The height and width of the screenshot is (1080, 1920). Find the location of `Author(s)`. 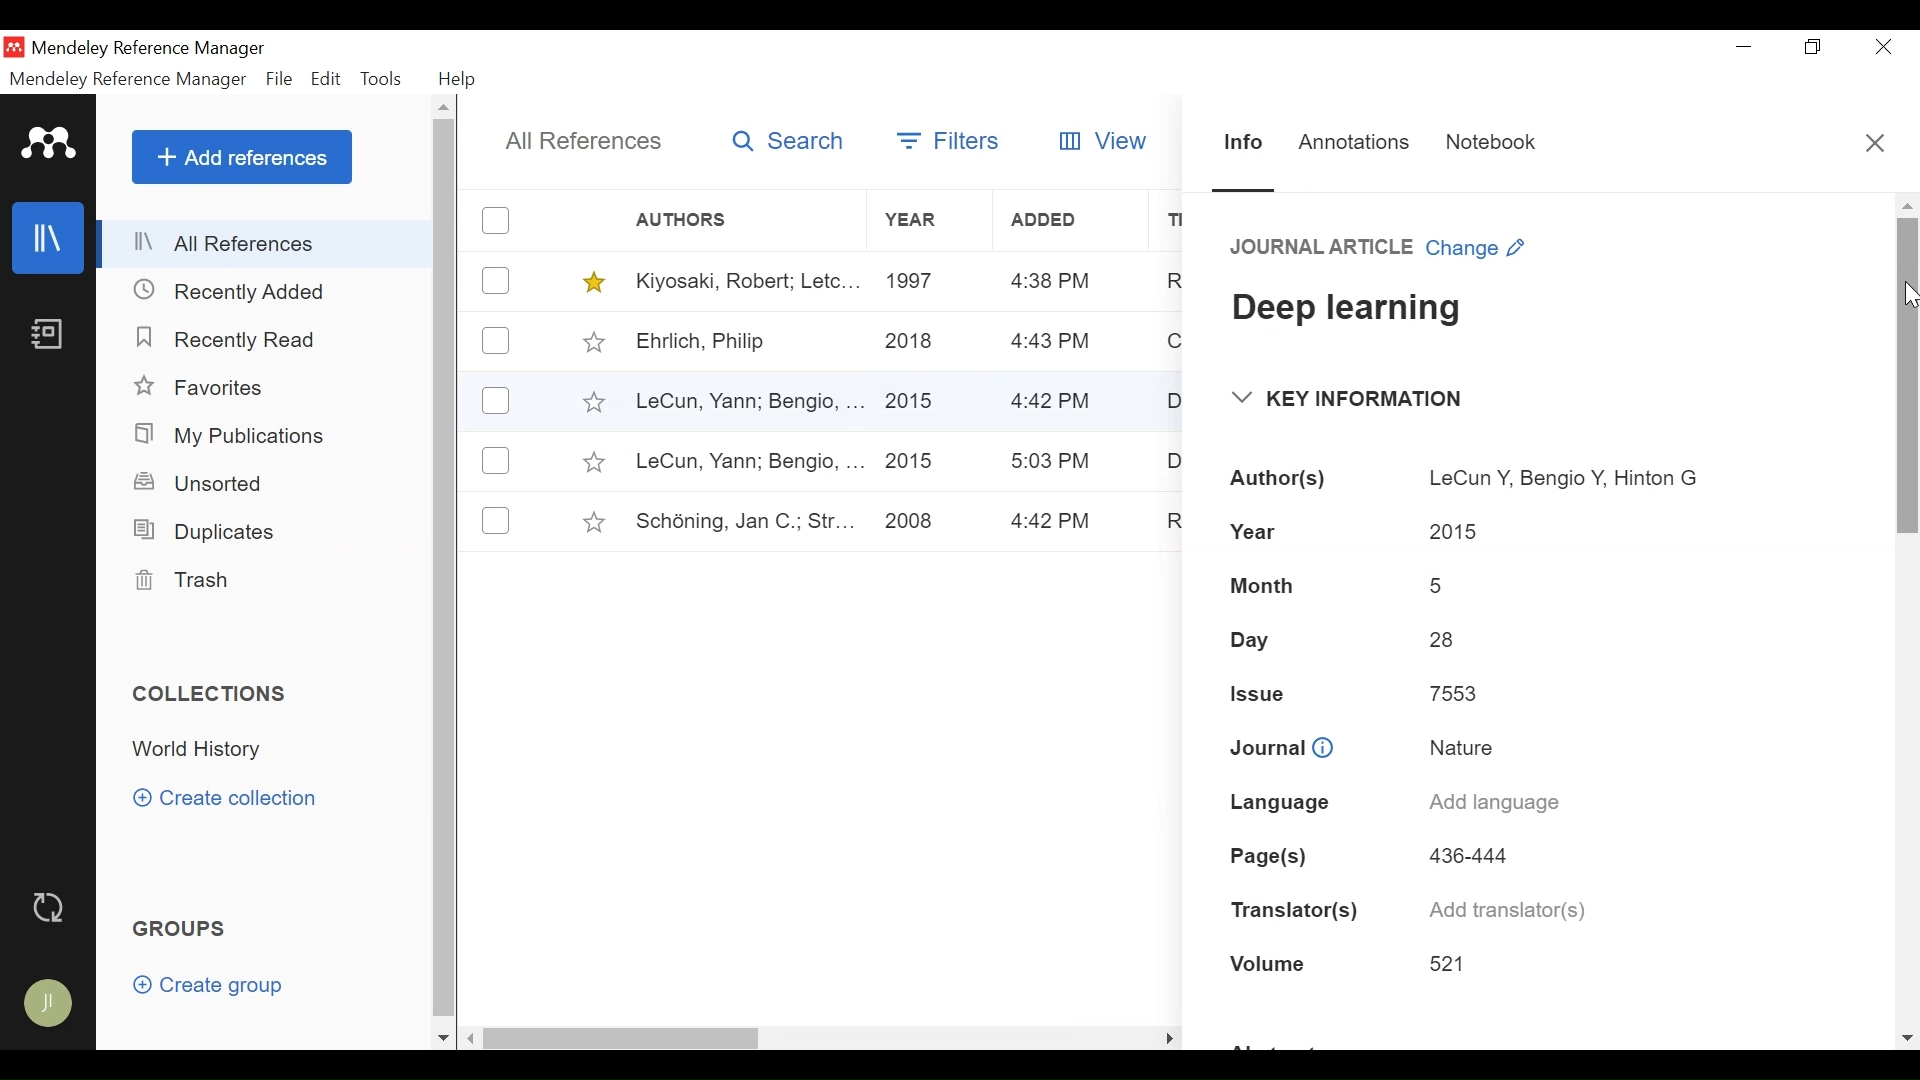

Author(s) is located at coordinates (1280, 479).